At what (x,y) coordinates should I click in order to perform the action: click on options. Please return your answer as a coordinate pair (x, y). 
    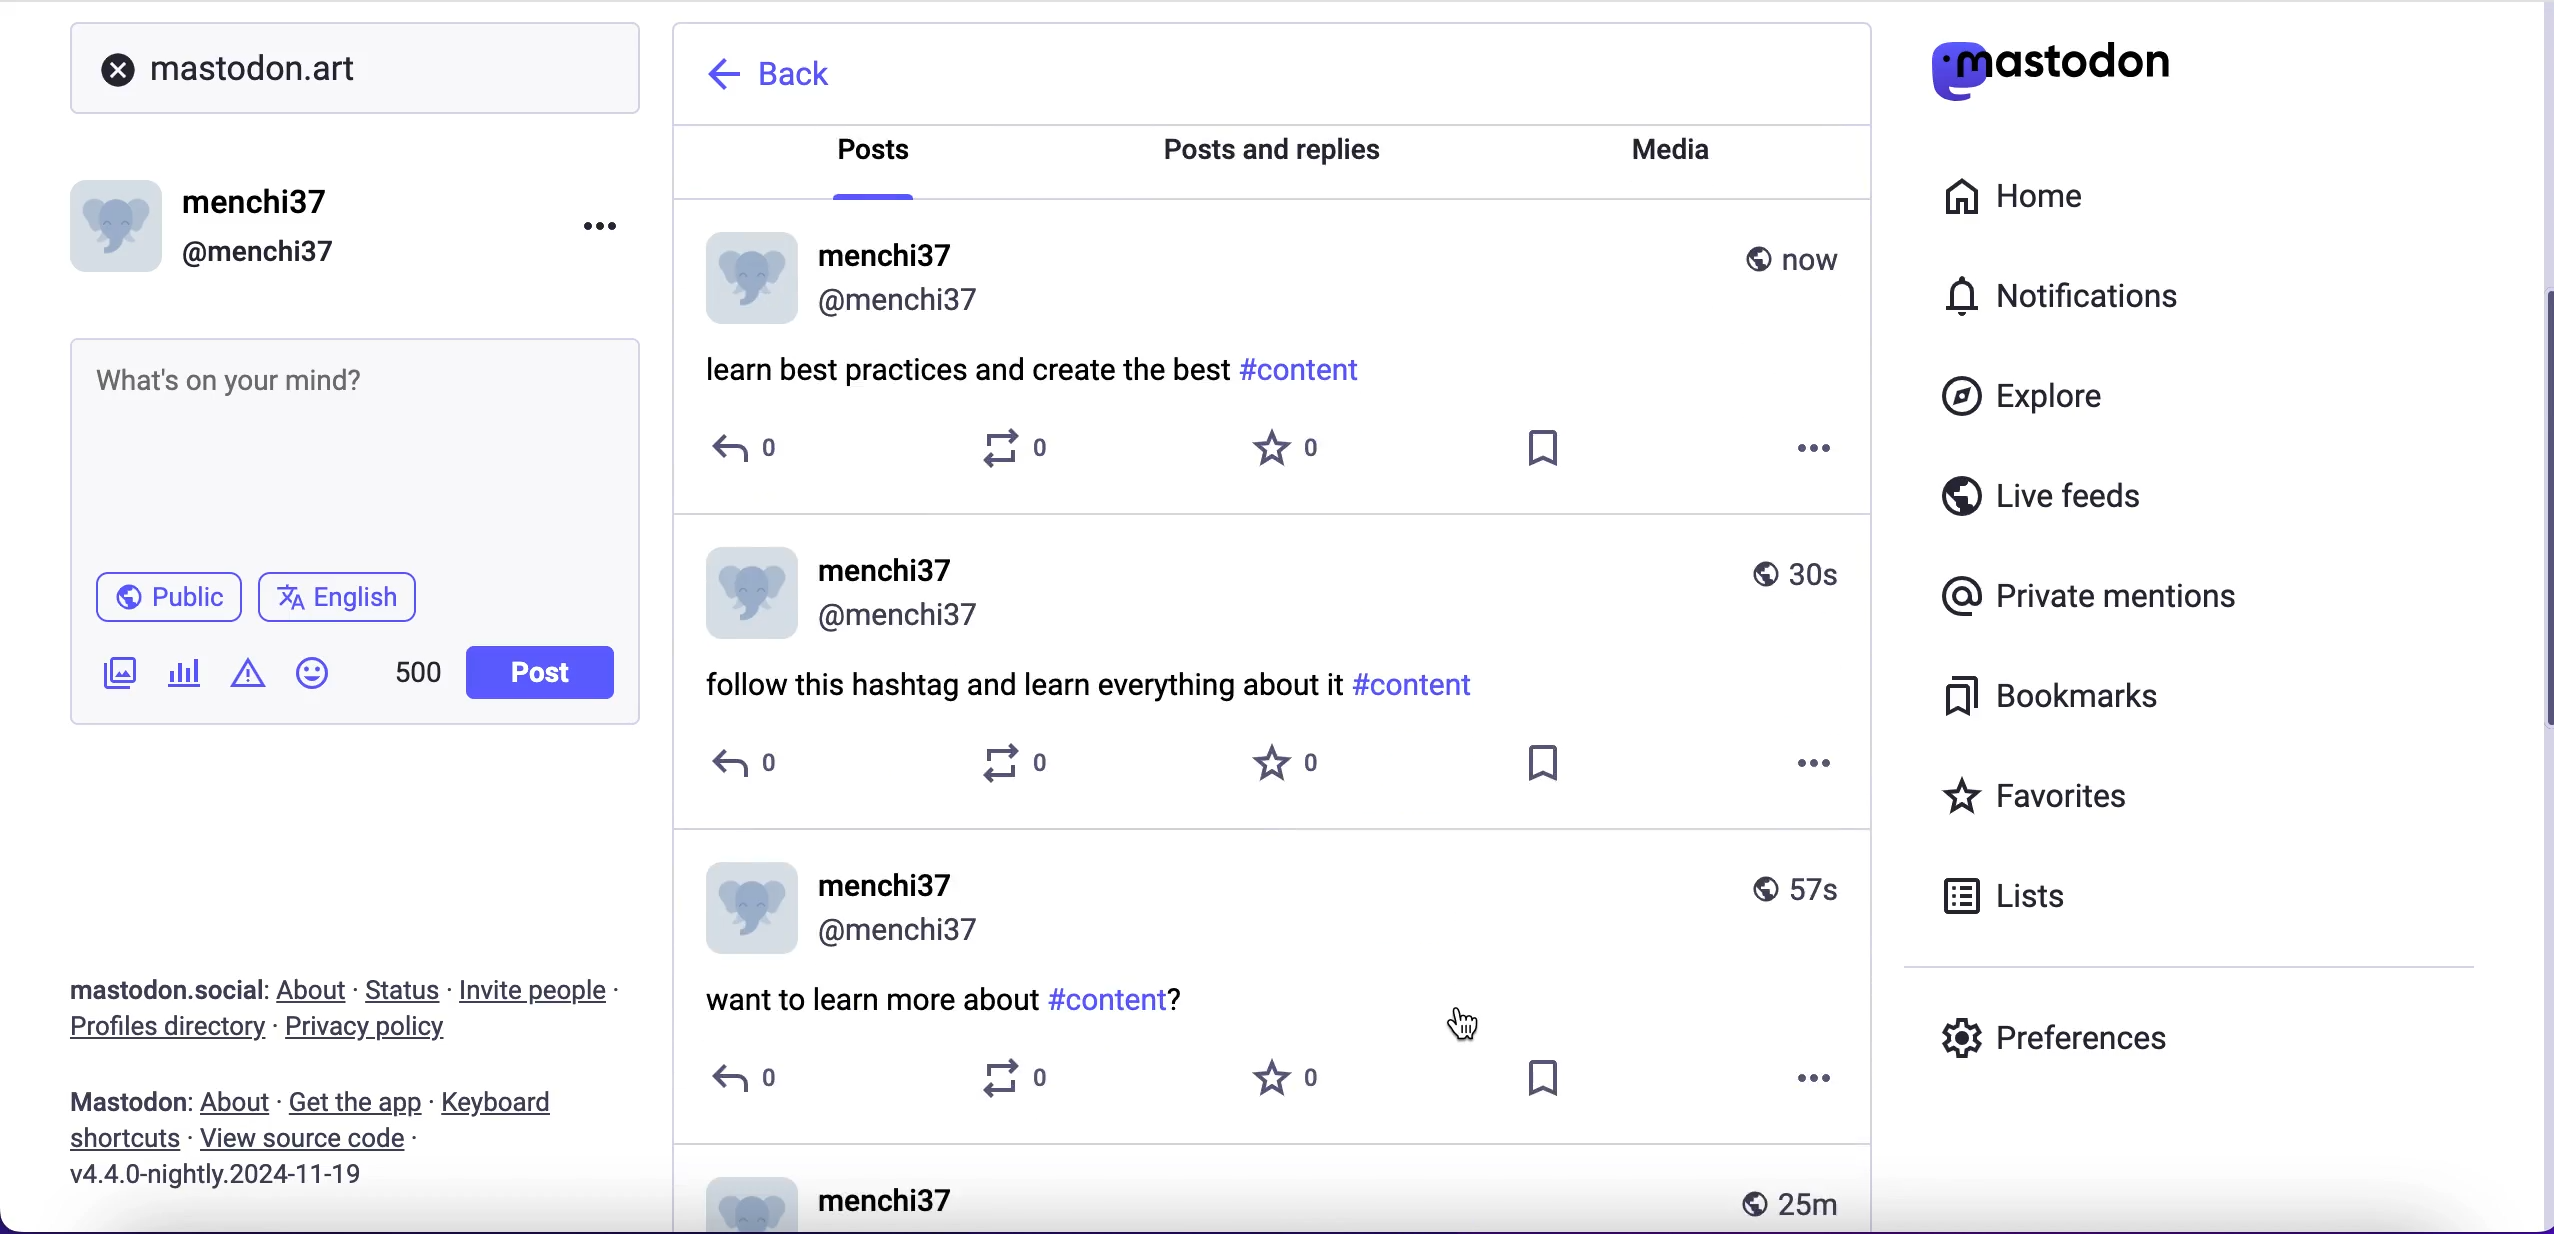
    Looking at the image, I should click on (1821, 1091).